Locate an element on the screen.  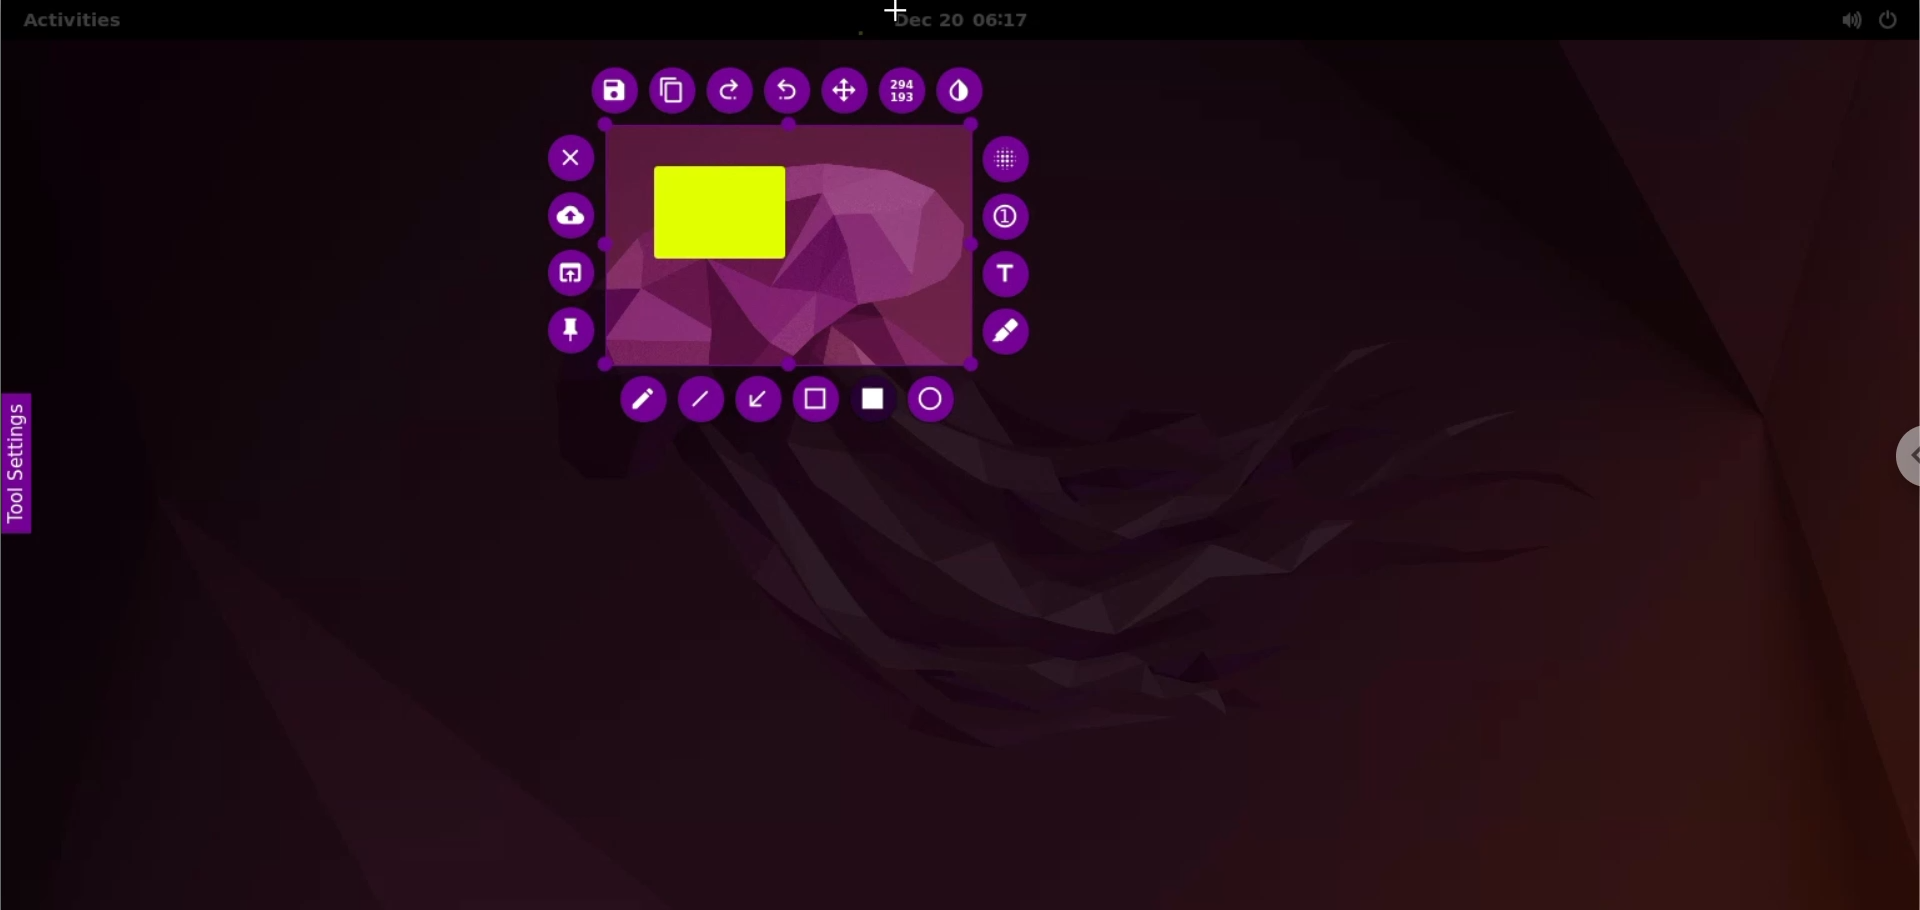
marker is located at coordinates (1010, 332).